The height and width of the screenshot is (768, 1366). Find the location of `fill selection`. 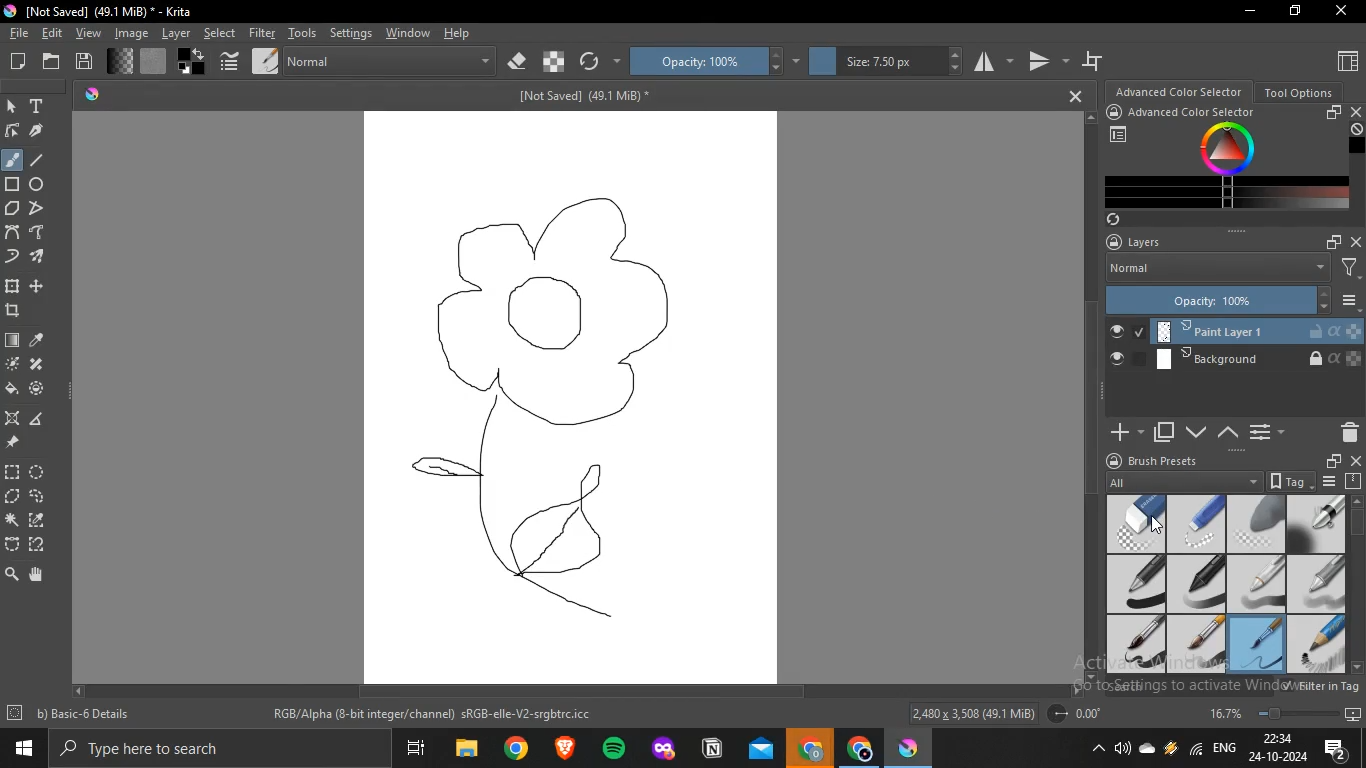

fill selection is located at coordinates (12, 388).